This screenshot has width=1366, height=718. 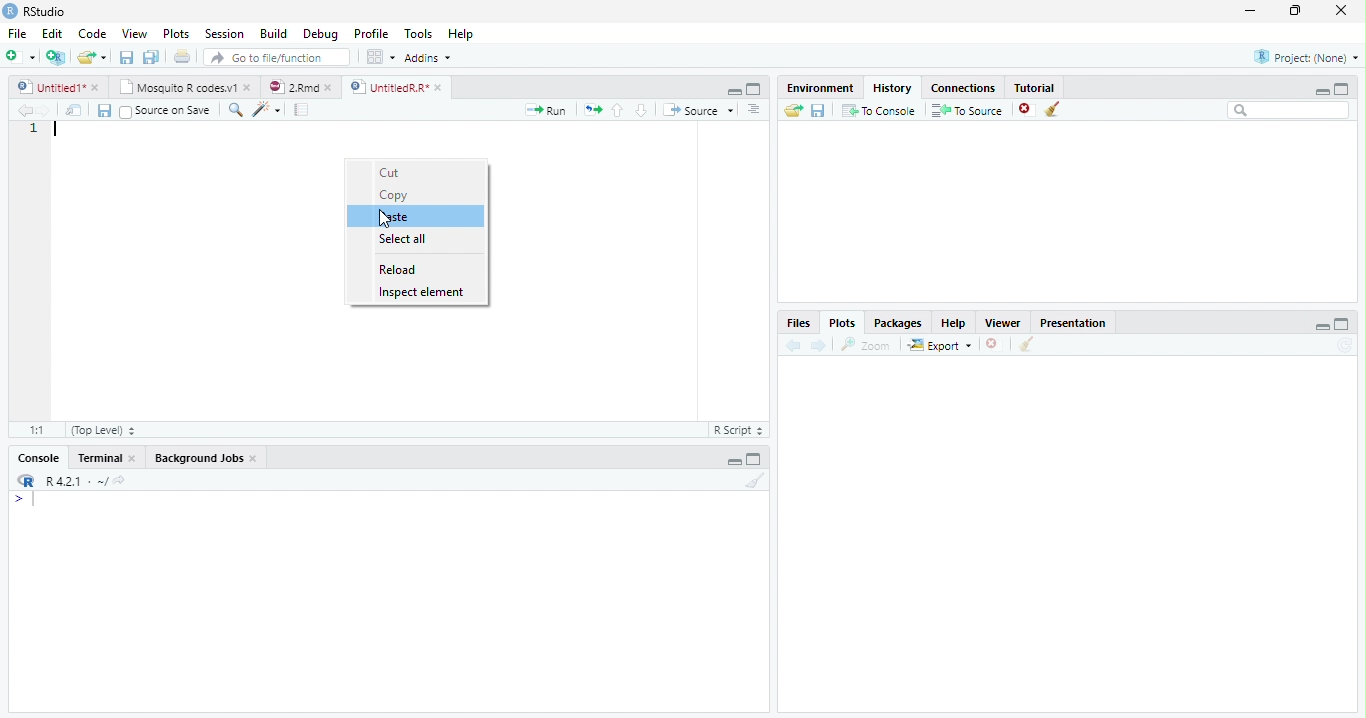 I want to click on Zoom, so click(x=864, y=345).